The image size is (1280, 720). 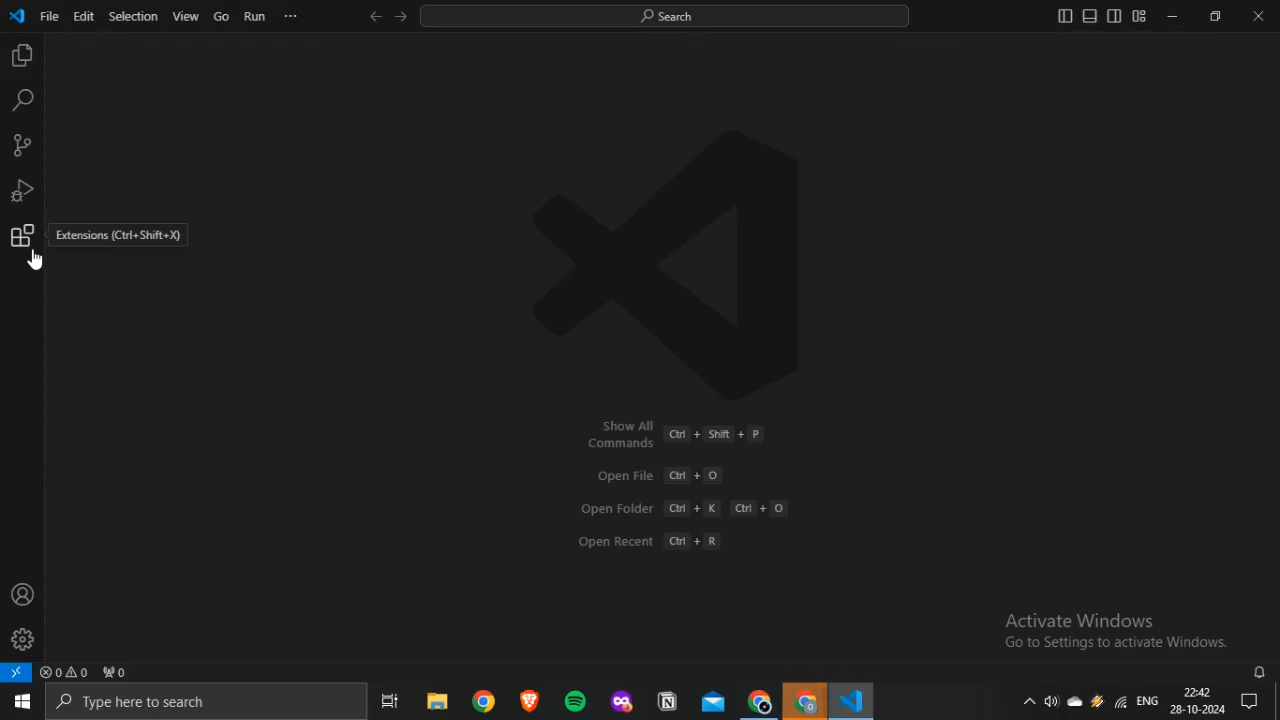 I want to click on open a remote window, so click(x=17, y=672).